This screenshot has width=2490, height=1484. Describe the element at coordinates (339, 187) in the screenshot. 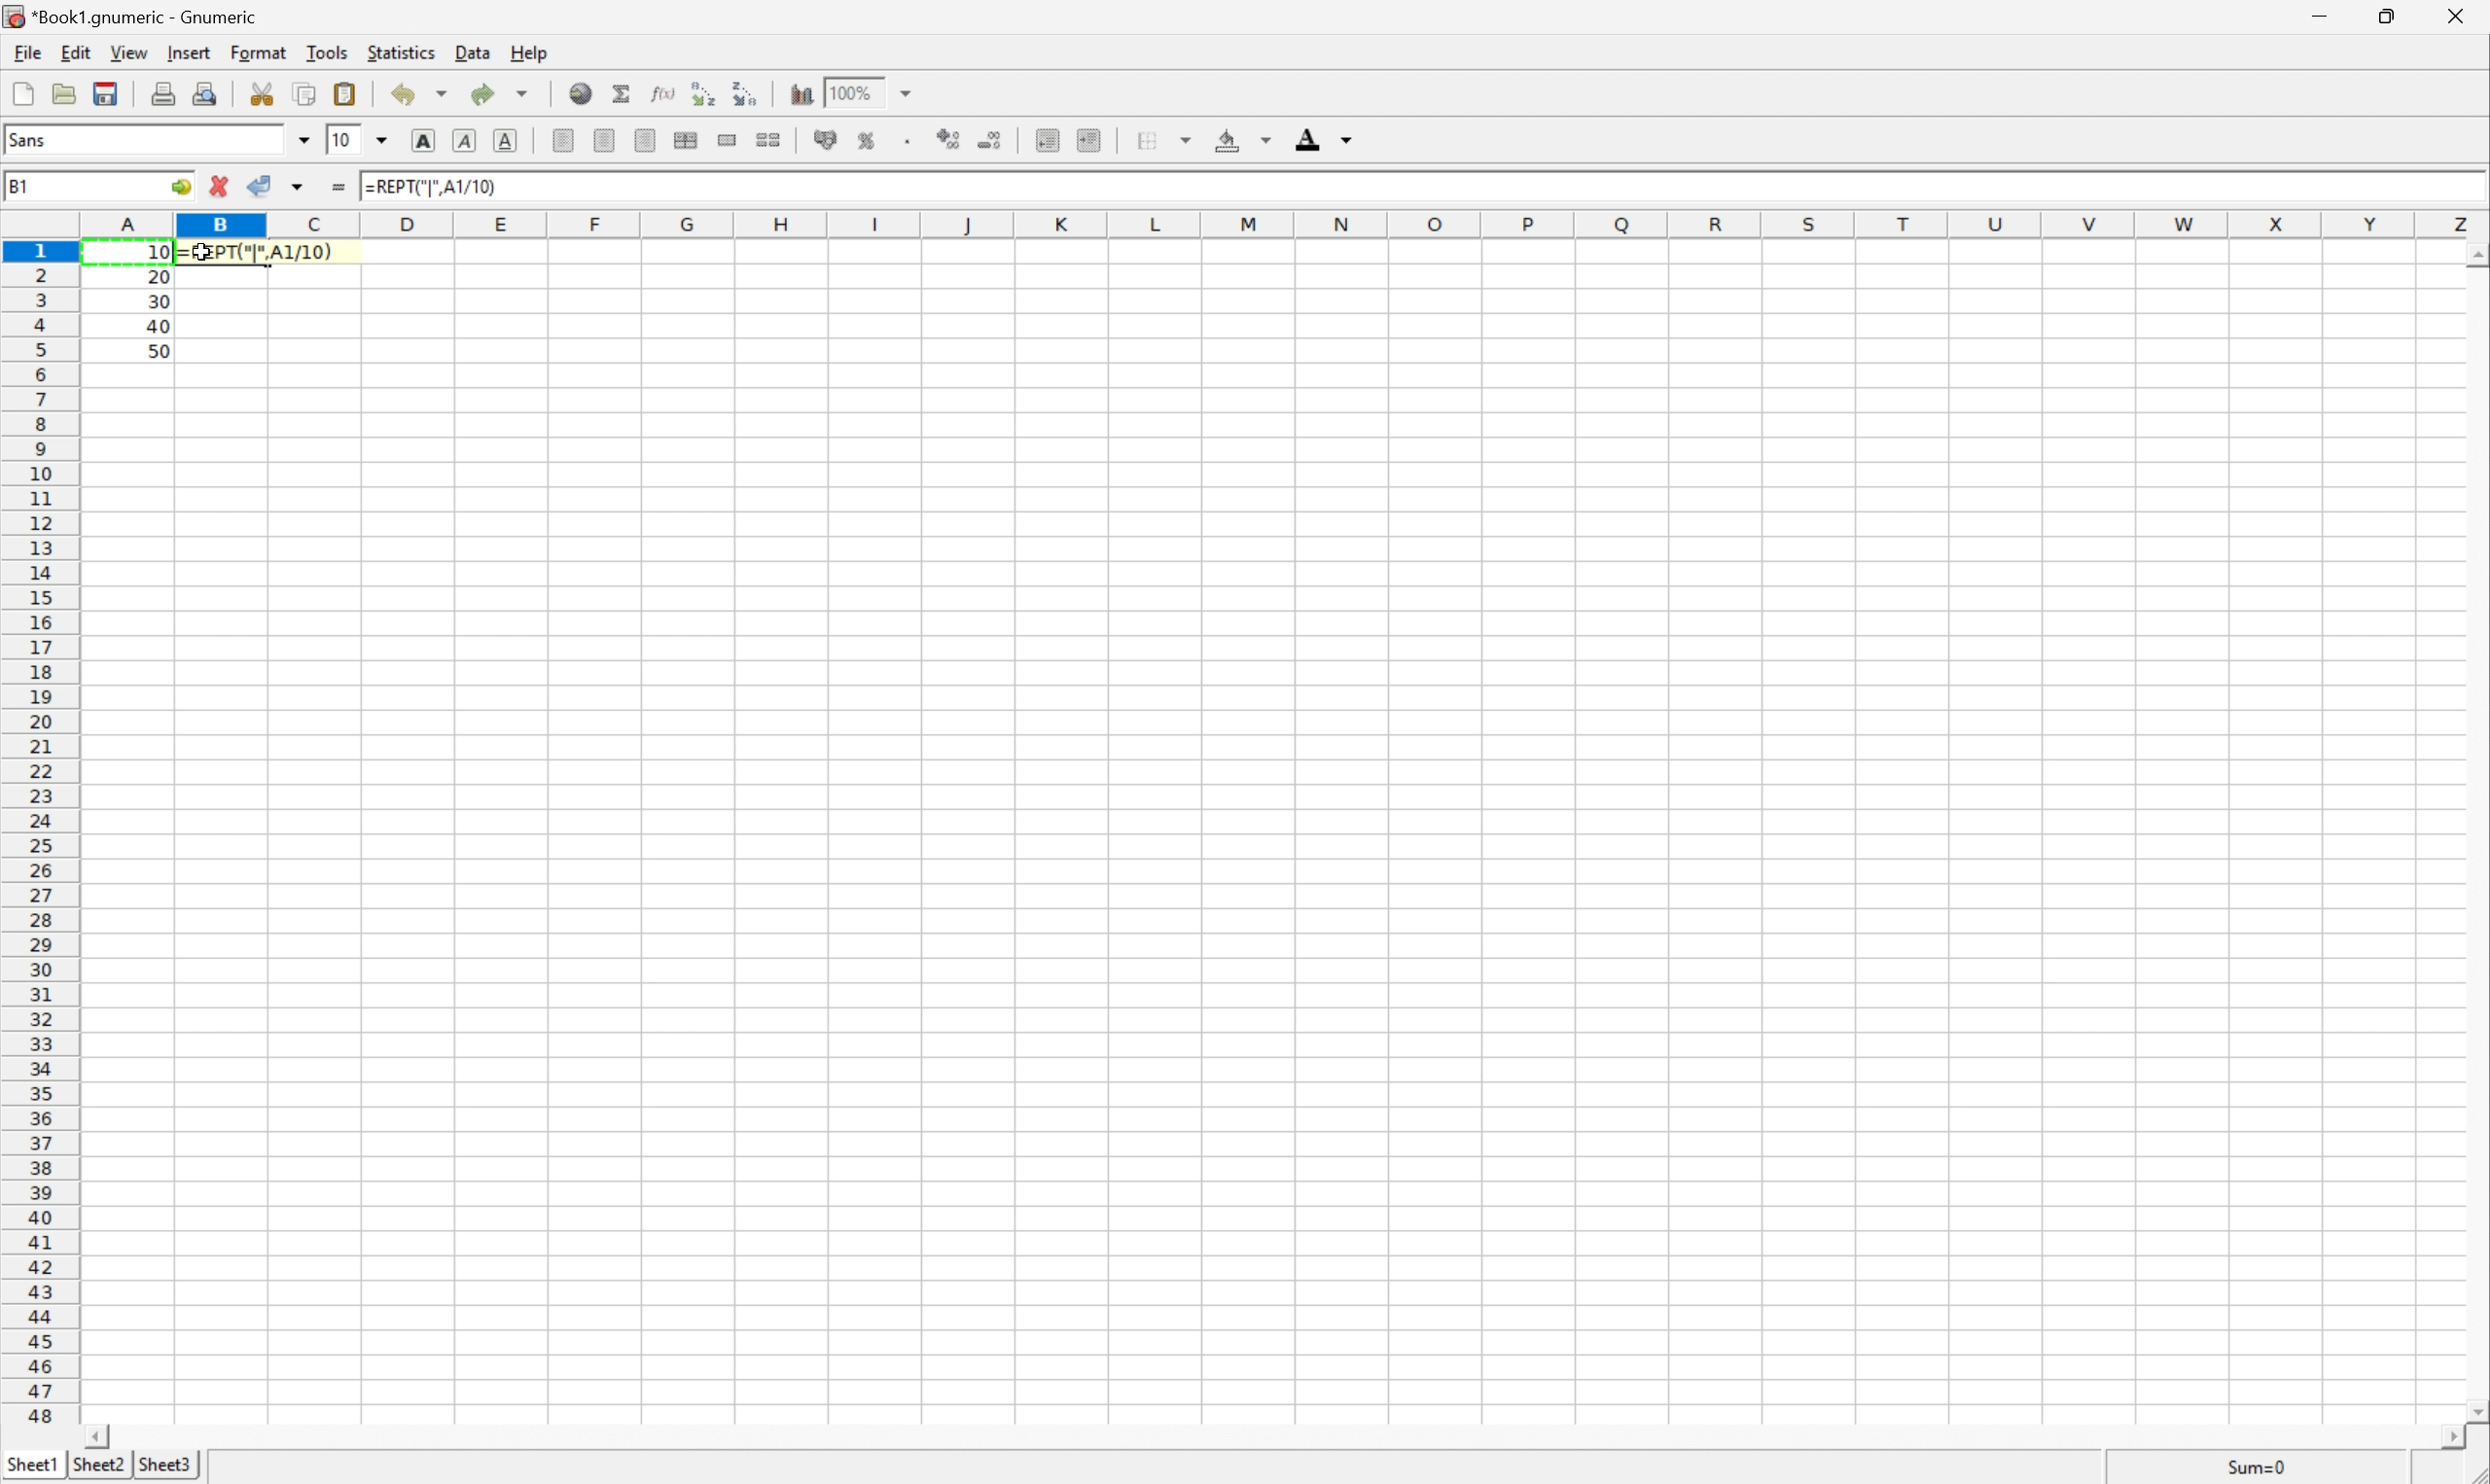

I see `Enter formula` at that location.